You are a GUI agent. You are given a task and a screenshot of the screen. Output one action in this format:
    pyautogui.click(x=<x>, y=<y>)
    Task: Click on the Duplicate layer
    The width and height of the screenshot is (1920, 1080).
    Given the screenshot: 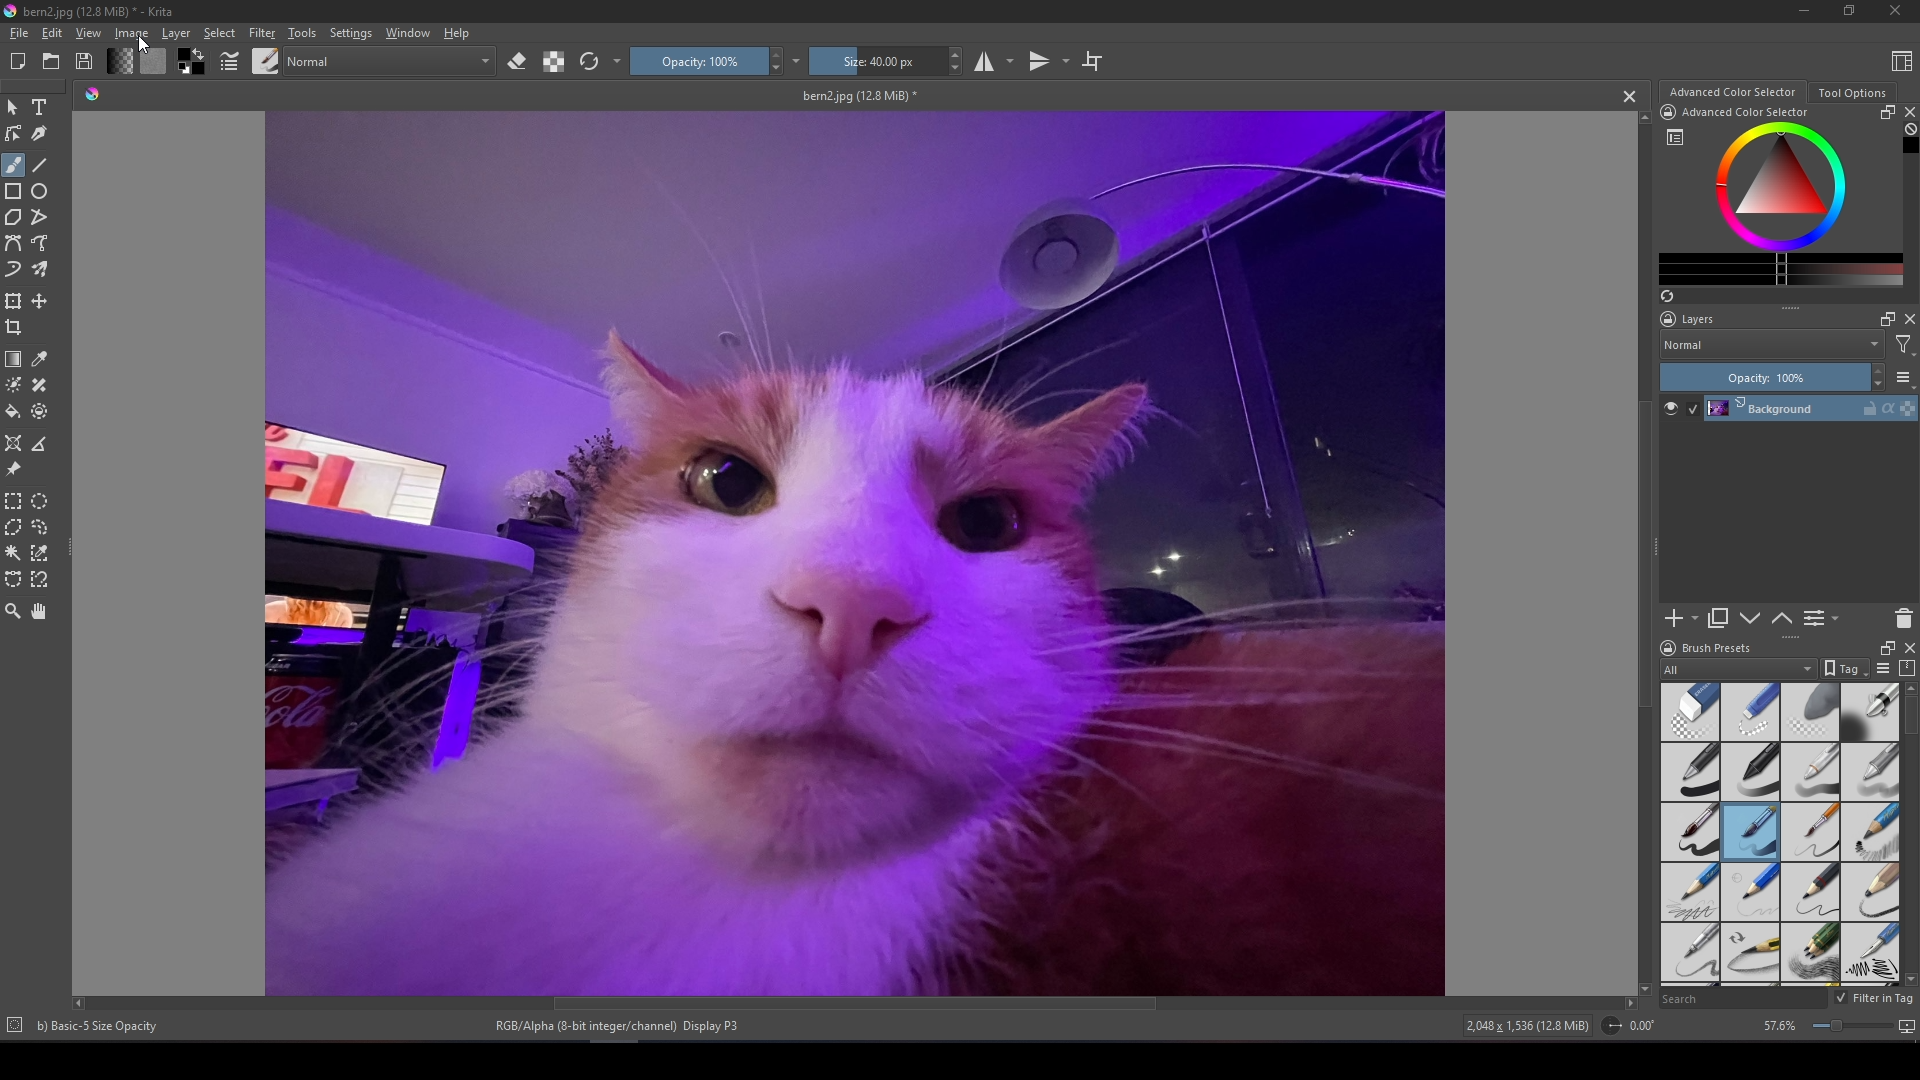 What is the action you would take?
    pyautogui.click(x=1718, y=619)
    